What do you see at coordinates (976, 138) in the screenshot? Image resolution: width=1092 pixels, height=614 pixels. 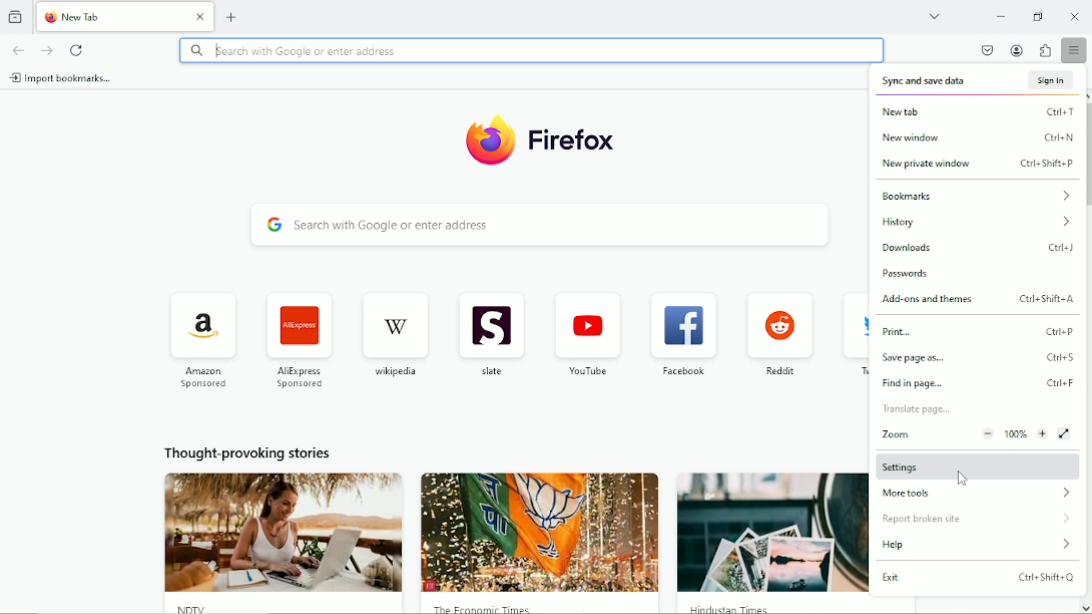 I see `new window` at bounding box center [976, 138].